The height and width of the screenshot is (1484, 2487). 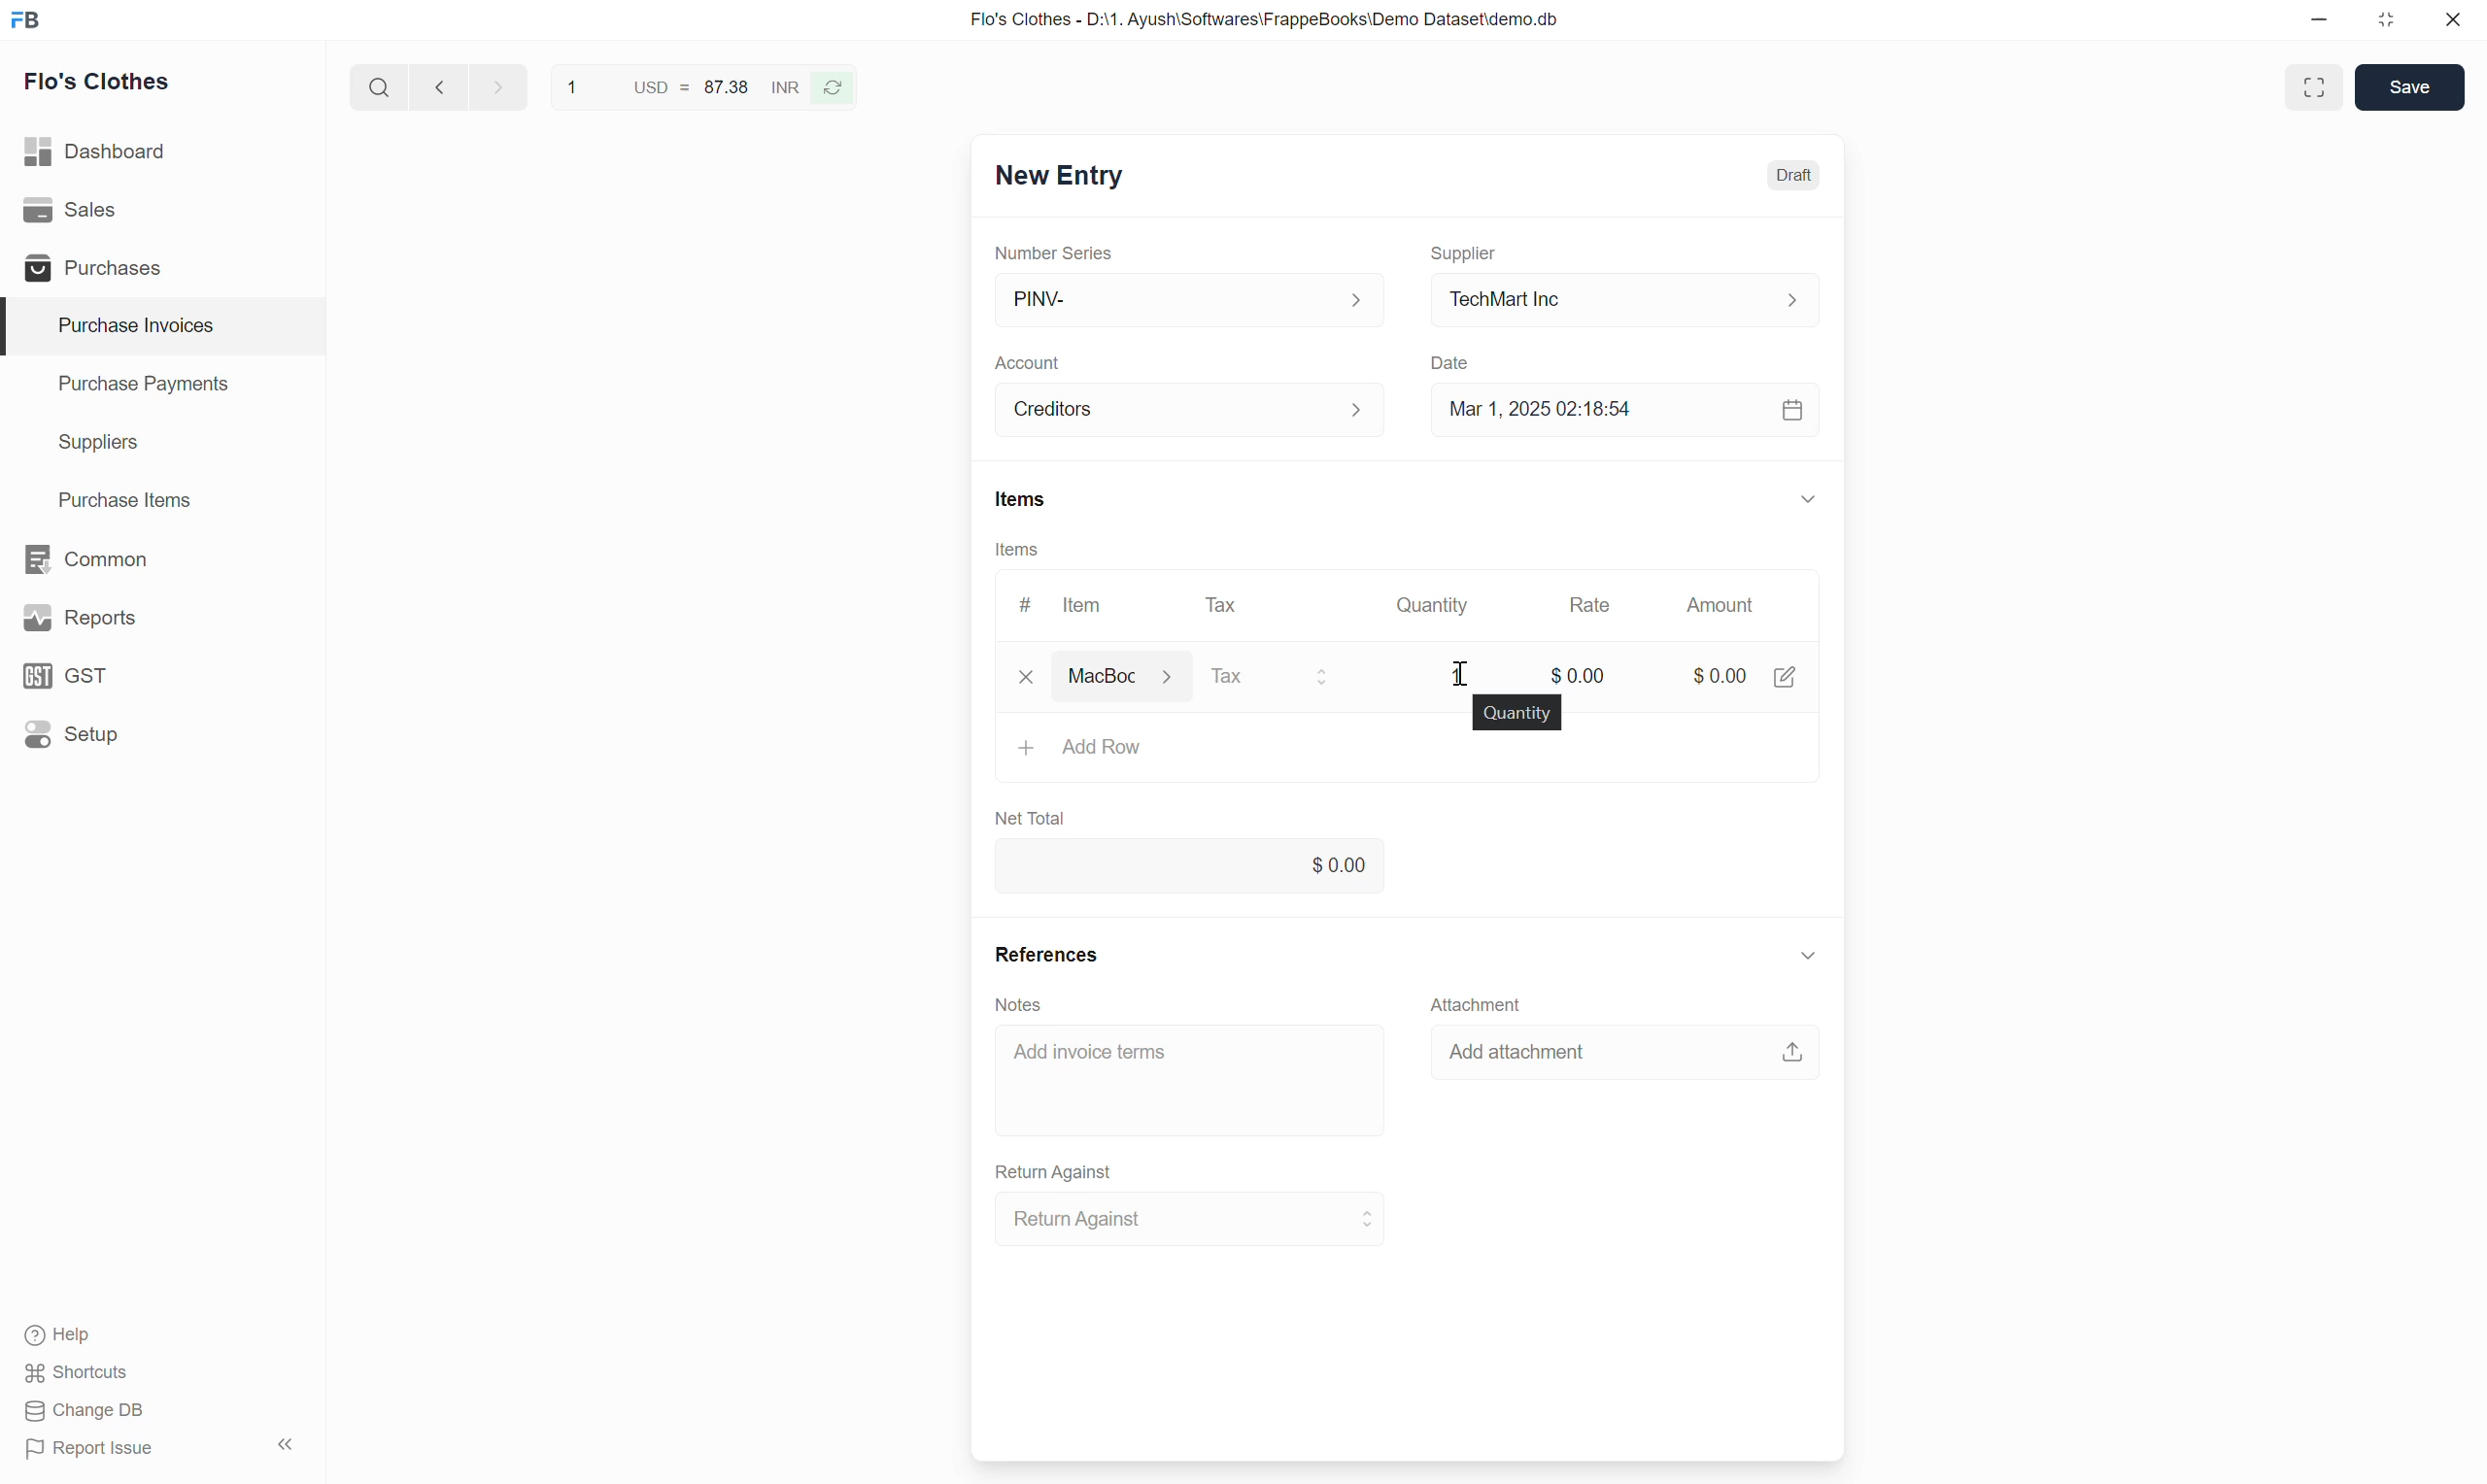 I want to click on References, so click(x=1047, y=954).